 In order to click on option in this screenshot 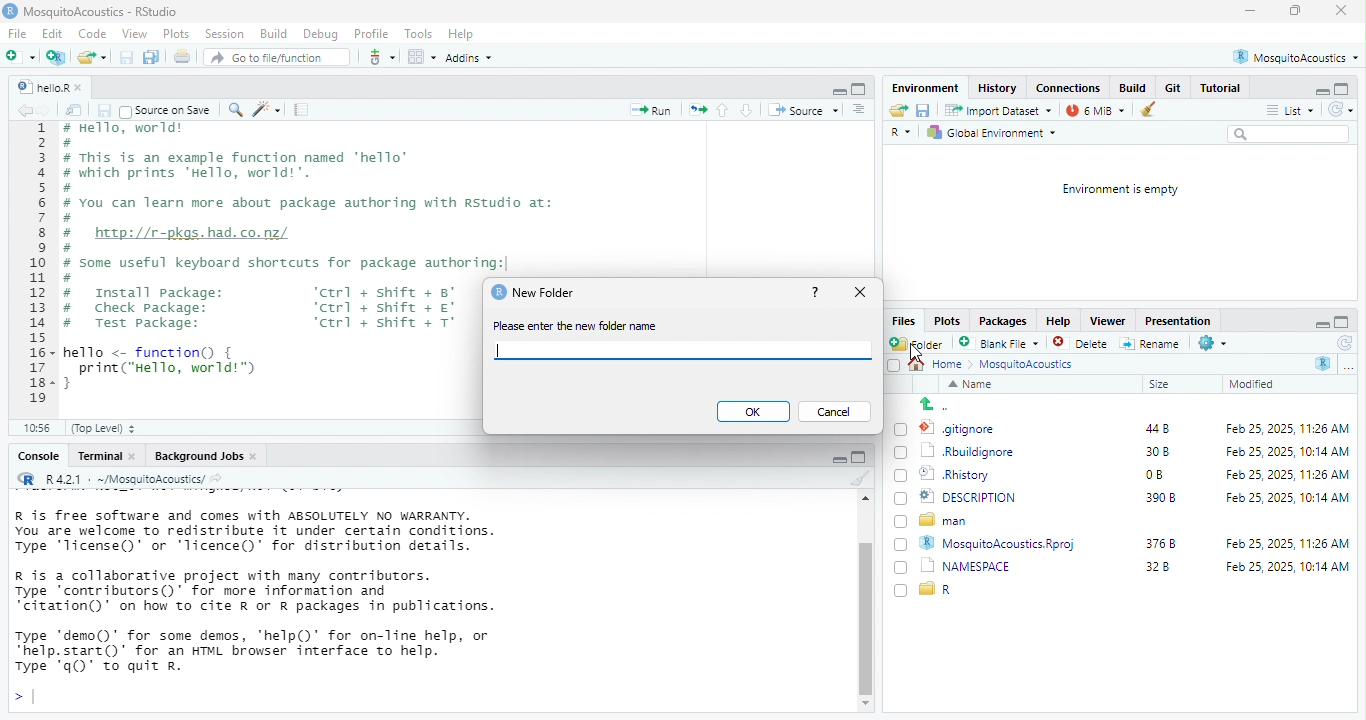, I will do `click(1353, 369)`.